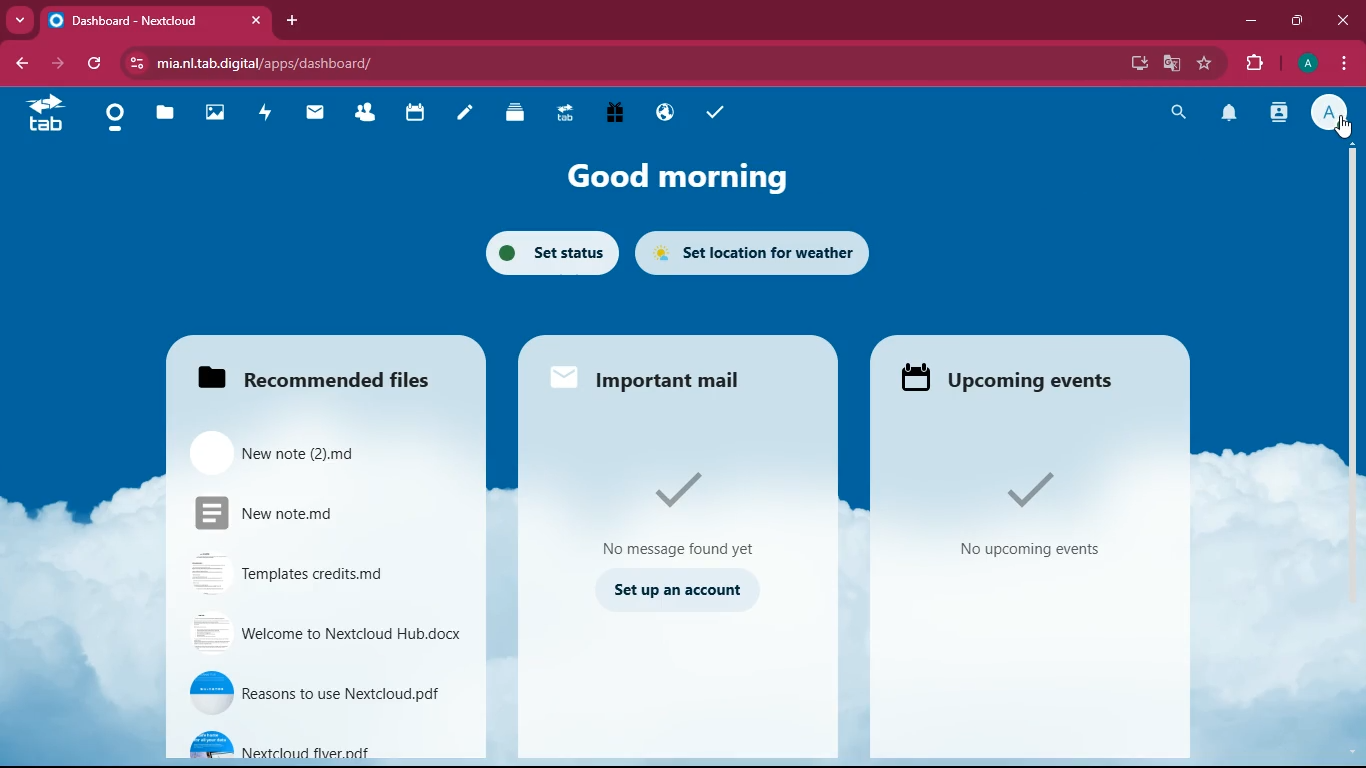 This screenshot has width=1366, height=768. Describe the element at coordinates (466, 113) in the screenshot. I see `notes` at that location.